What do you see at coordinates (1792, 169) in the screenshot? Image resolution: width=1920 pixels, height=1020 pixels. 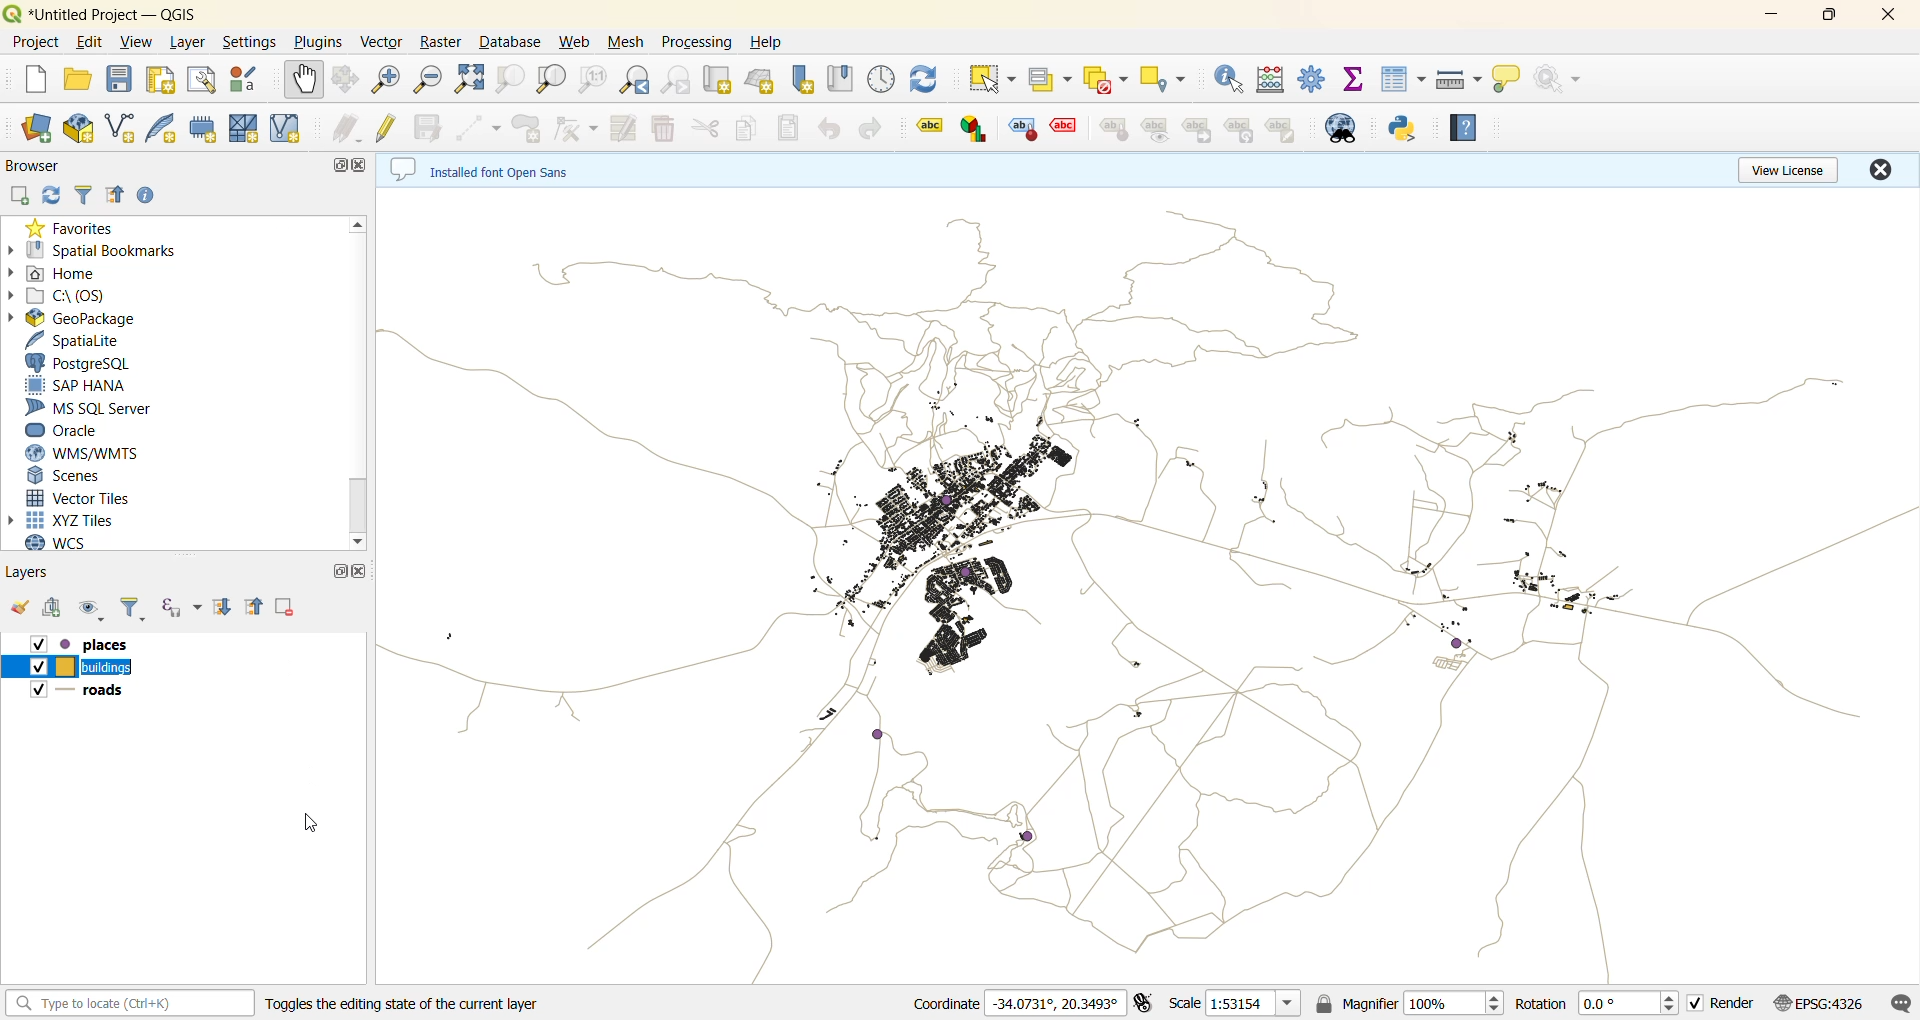 I see `view license` at bounding box center [1792, 169].